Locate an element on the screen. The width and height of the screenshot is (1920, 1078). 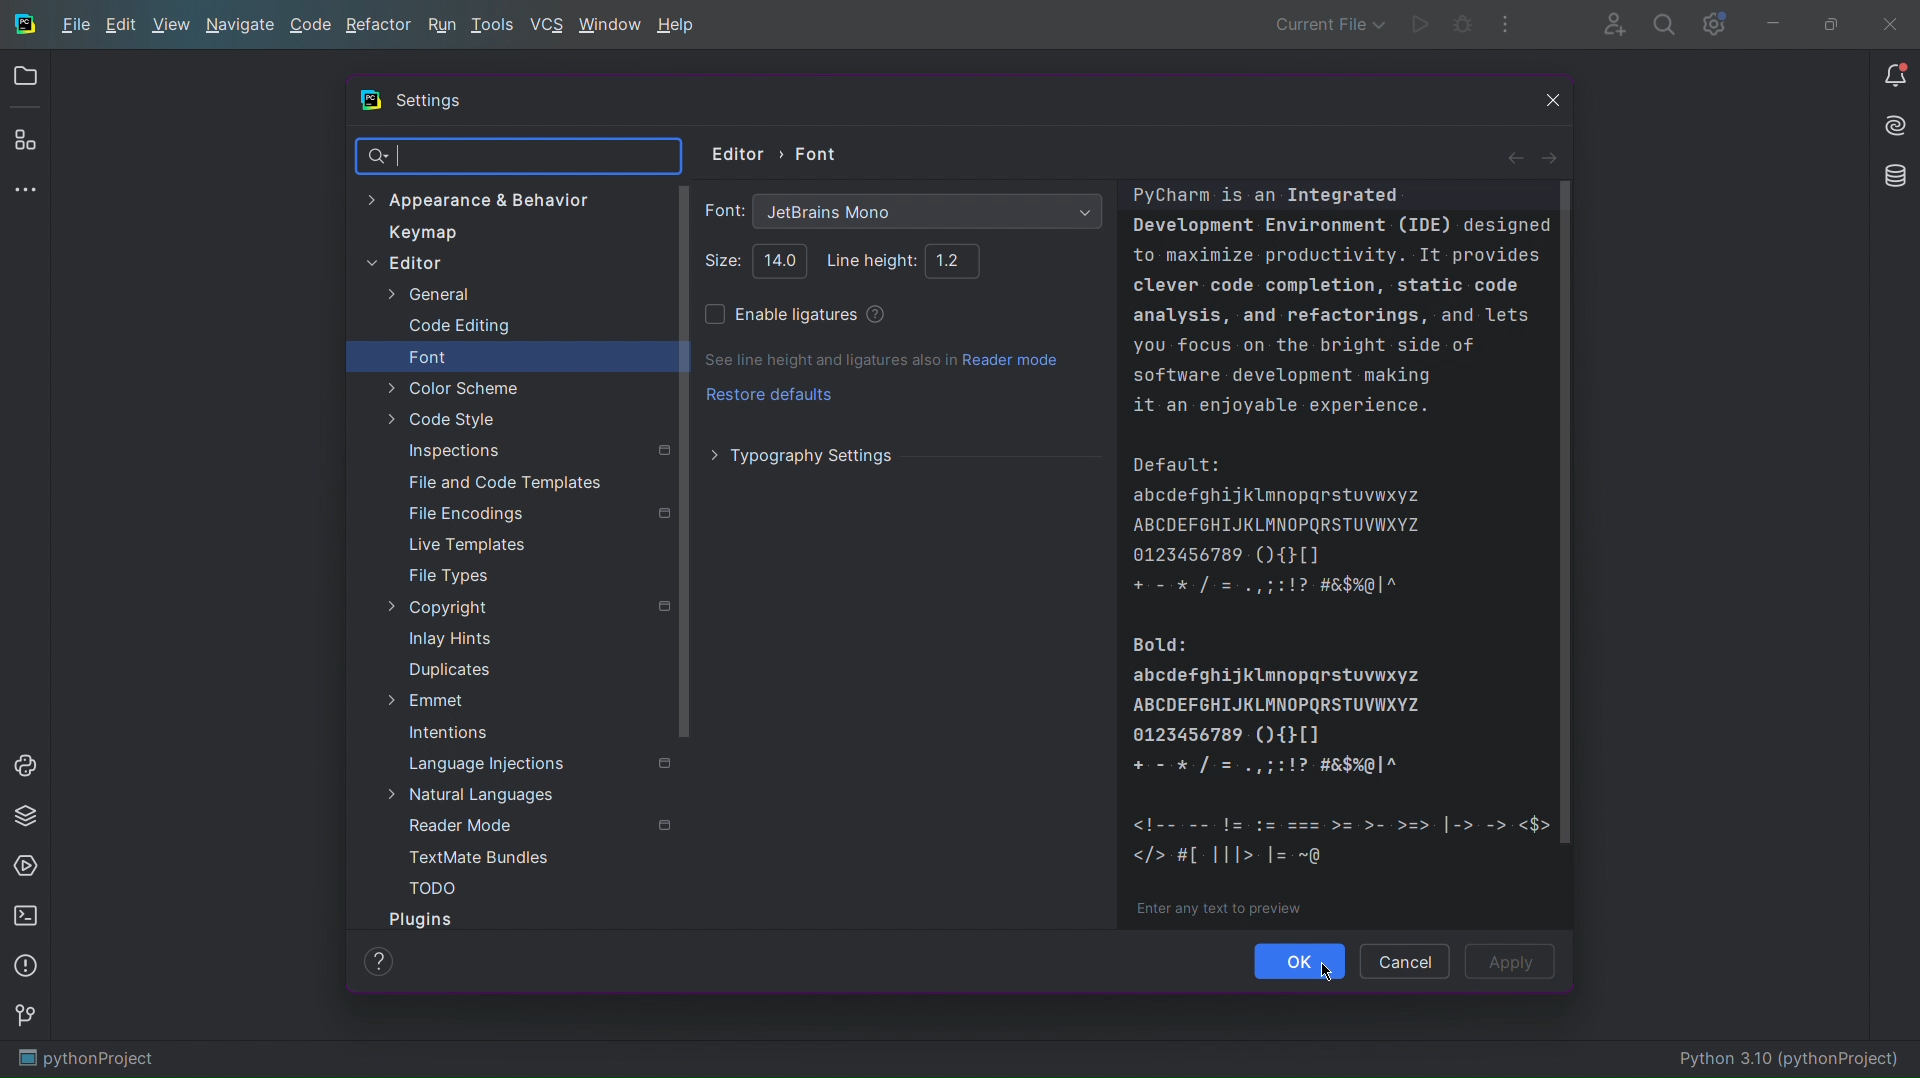
Inlay Hints is located at coordinates (449, 638).